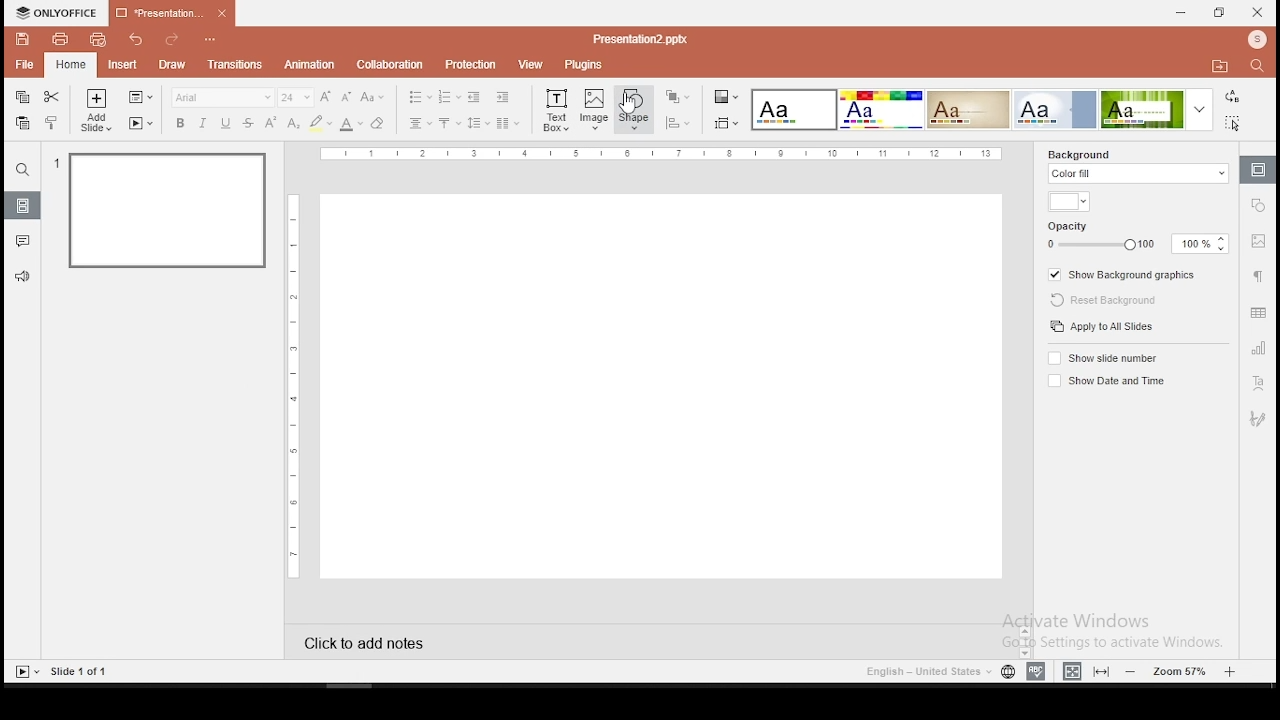 The image size is (1280, 720). I want to click on english - united states, so click(927, 674).